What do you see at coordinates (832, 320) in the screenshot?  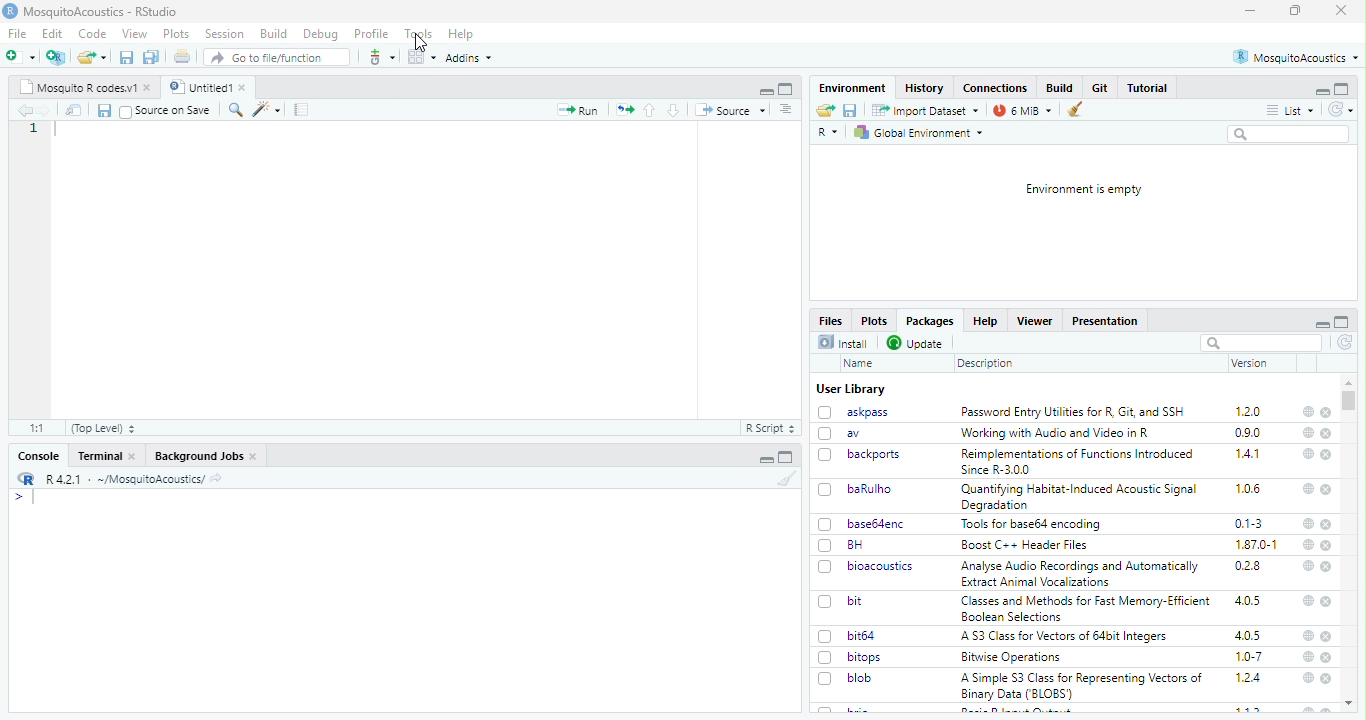 I see `Files` at bounding box center [832, 320].